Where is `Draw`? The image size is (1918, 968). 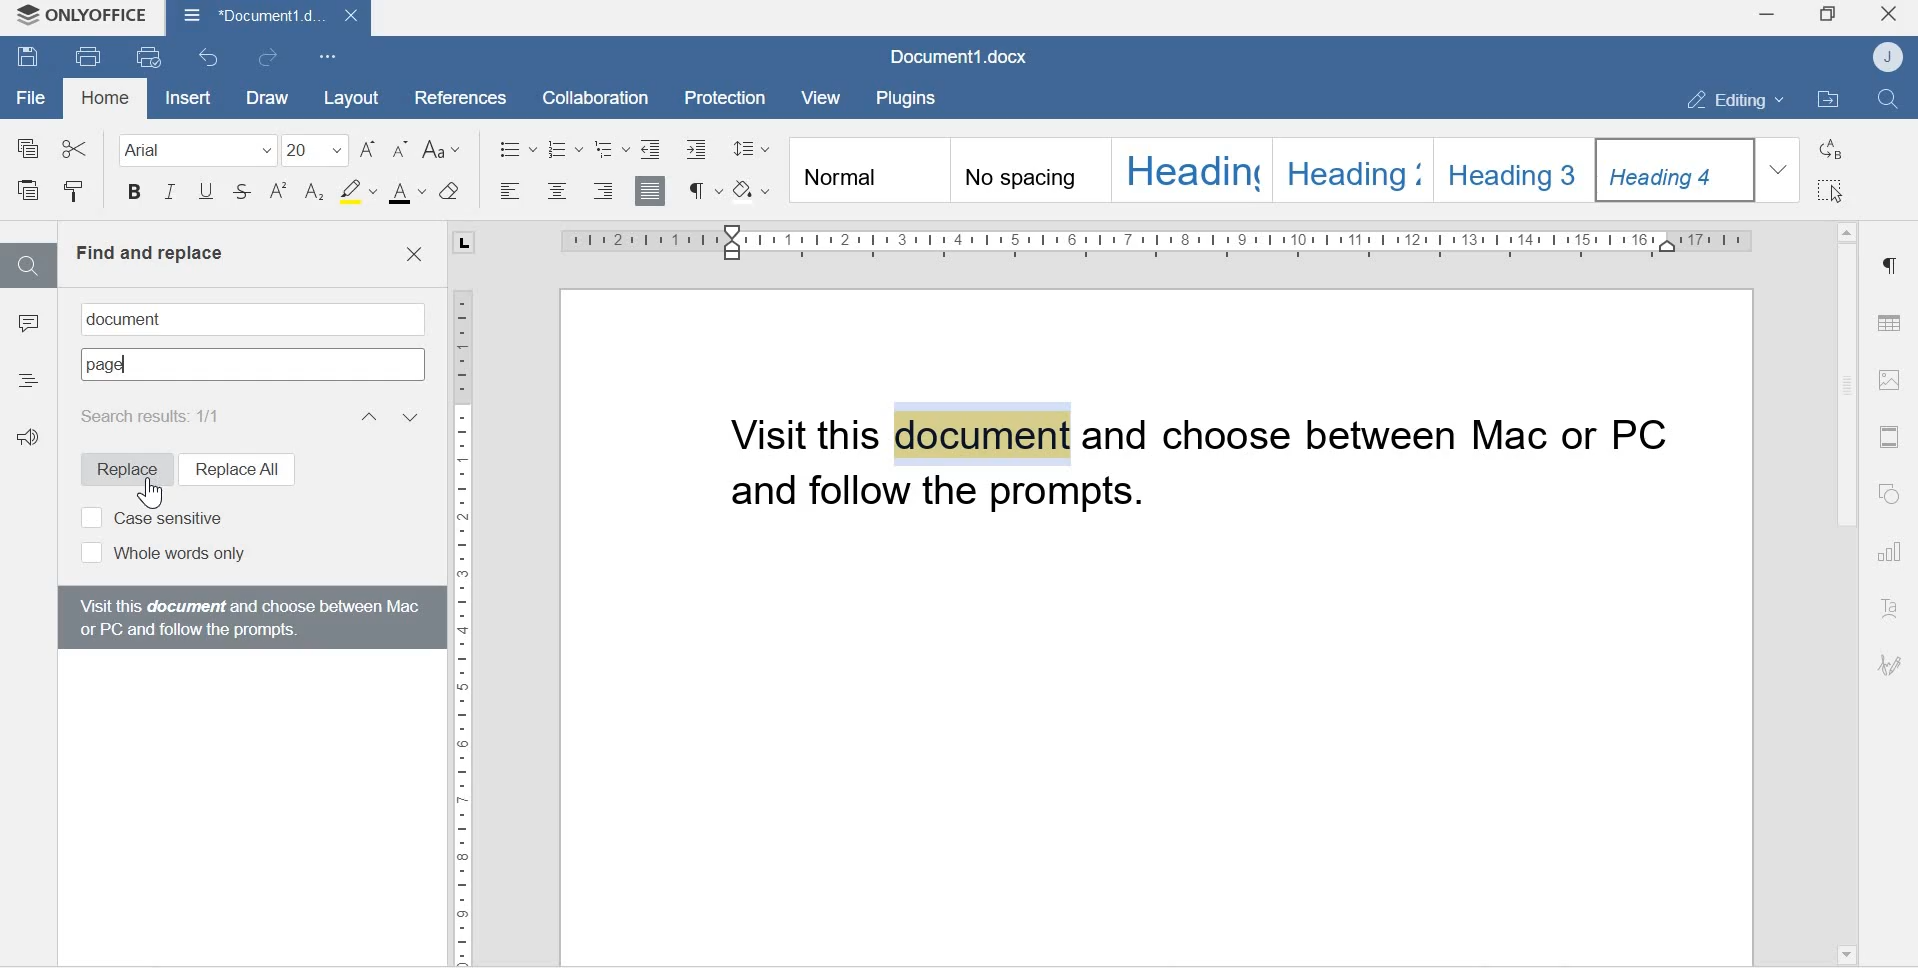 Draw is located at coordinates (264, 98).